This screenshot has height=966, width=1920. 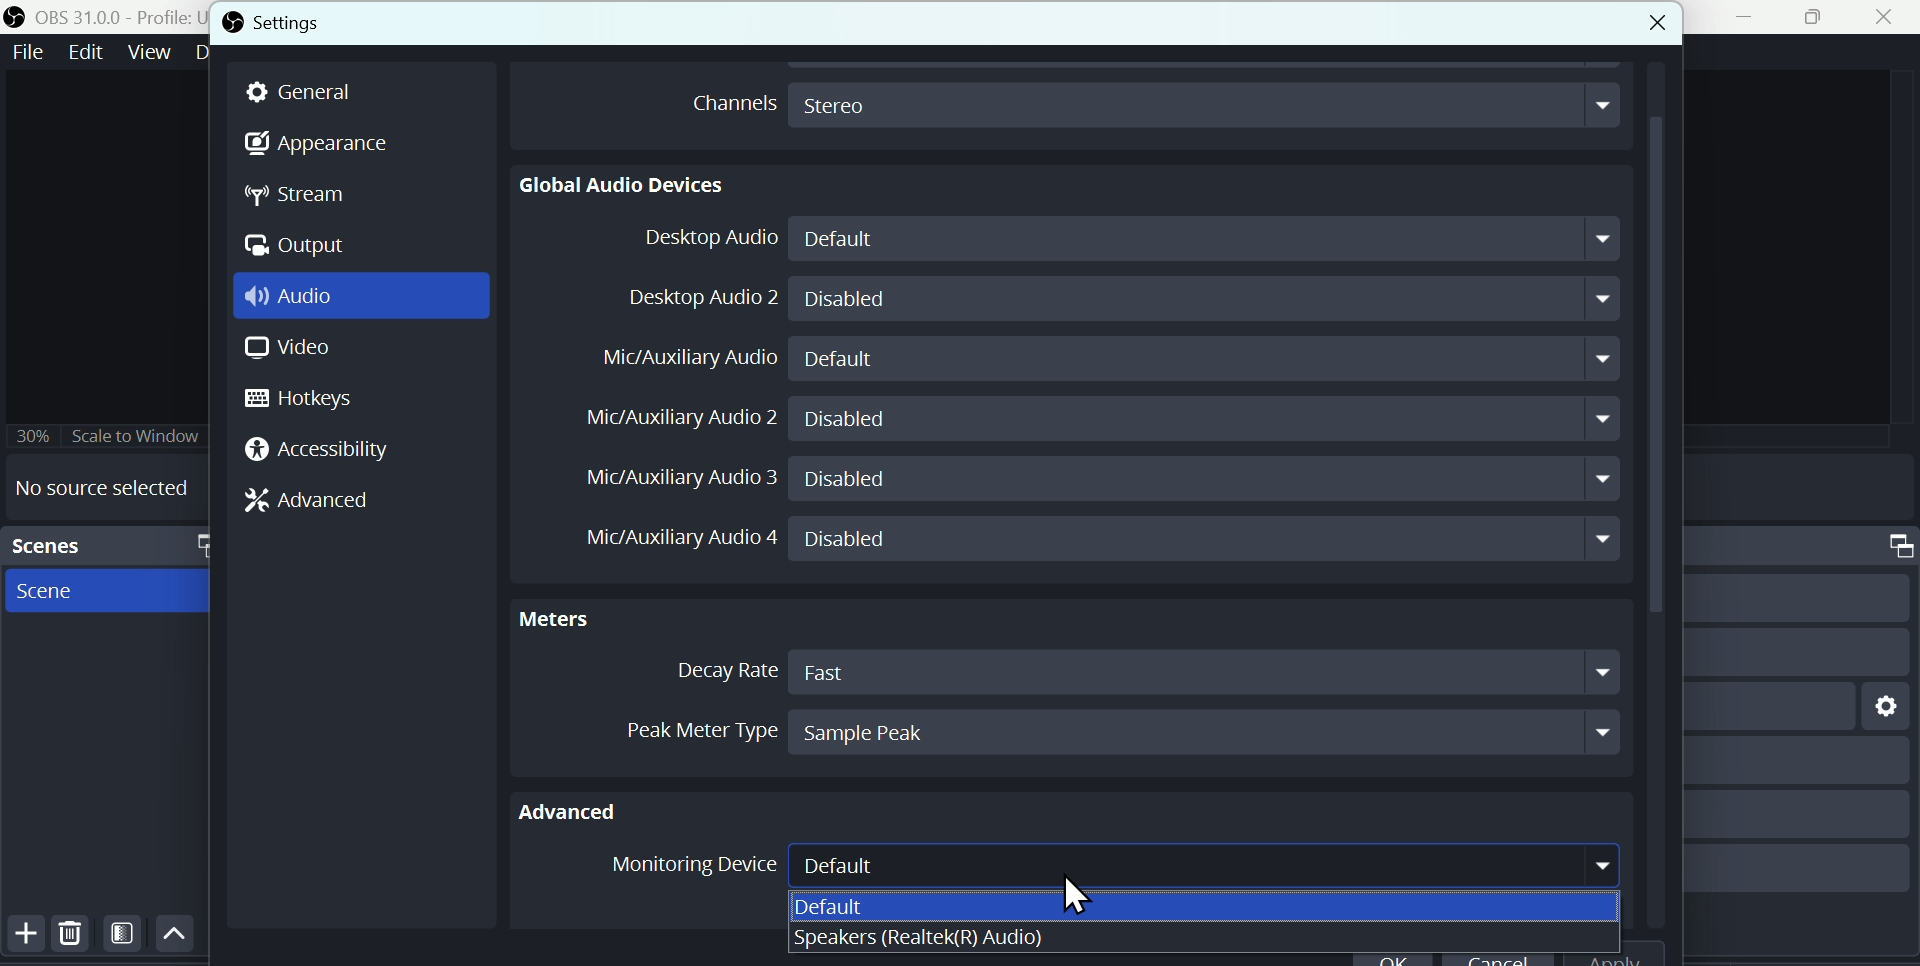 I want to click on Channels, so click(x=728, y=101).